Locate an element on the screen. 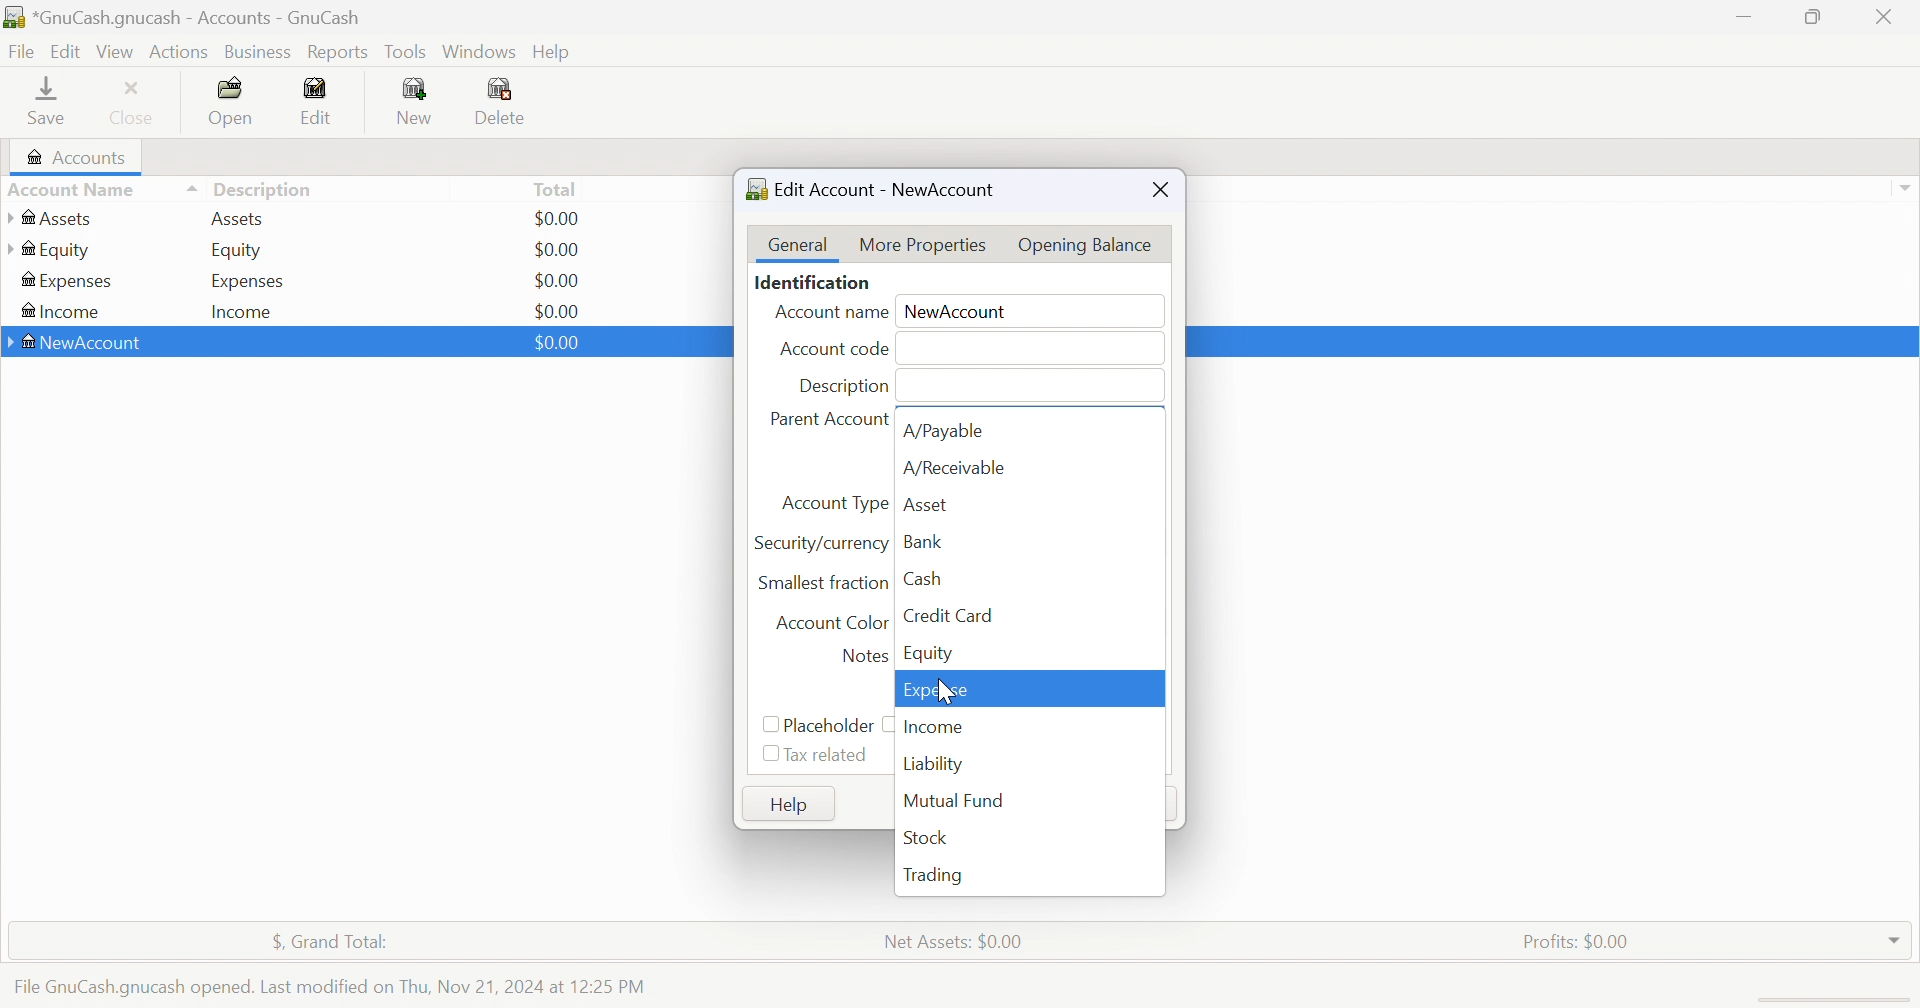 This screenshot has height=1008, width=1920. Edit is located at coordinates (316, 101).